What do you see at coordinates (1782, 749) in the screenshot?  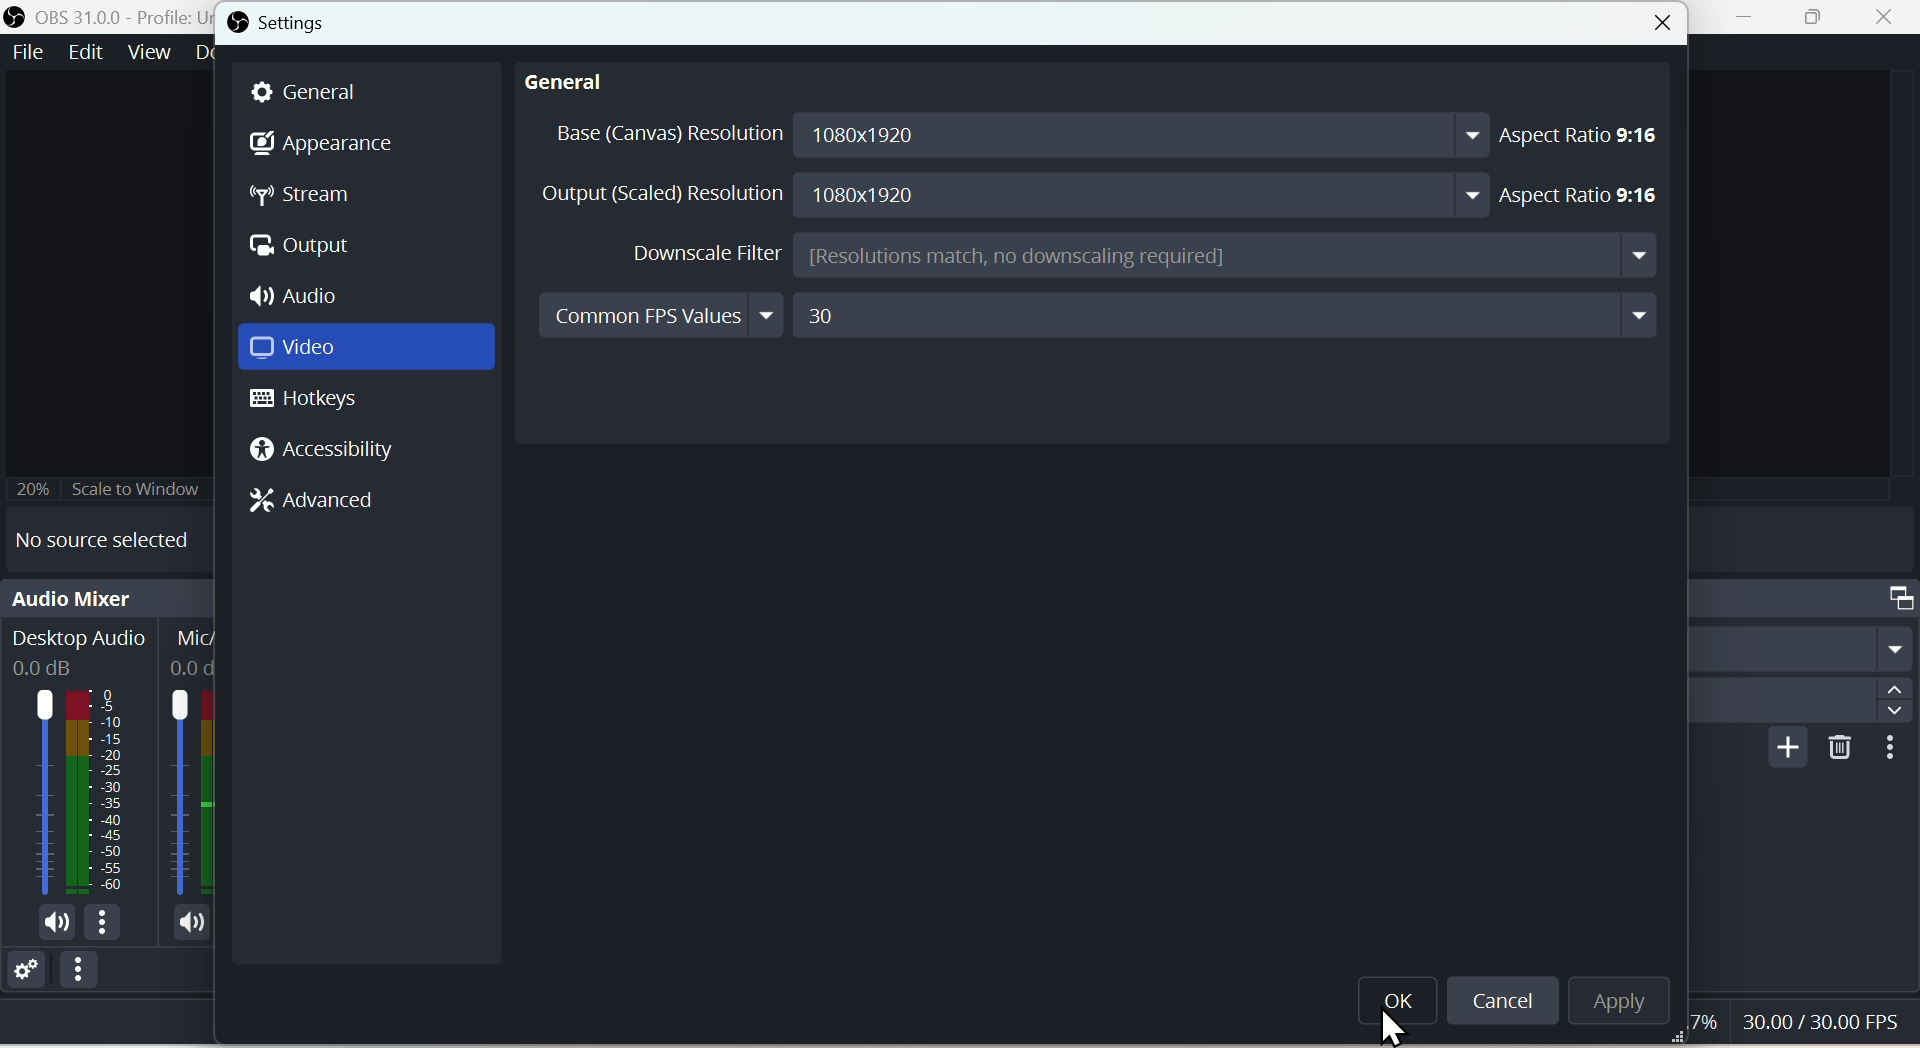 I see `Add` at bounding box center [1782, 749].